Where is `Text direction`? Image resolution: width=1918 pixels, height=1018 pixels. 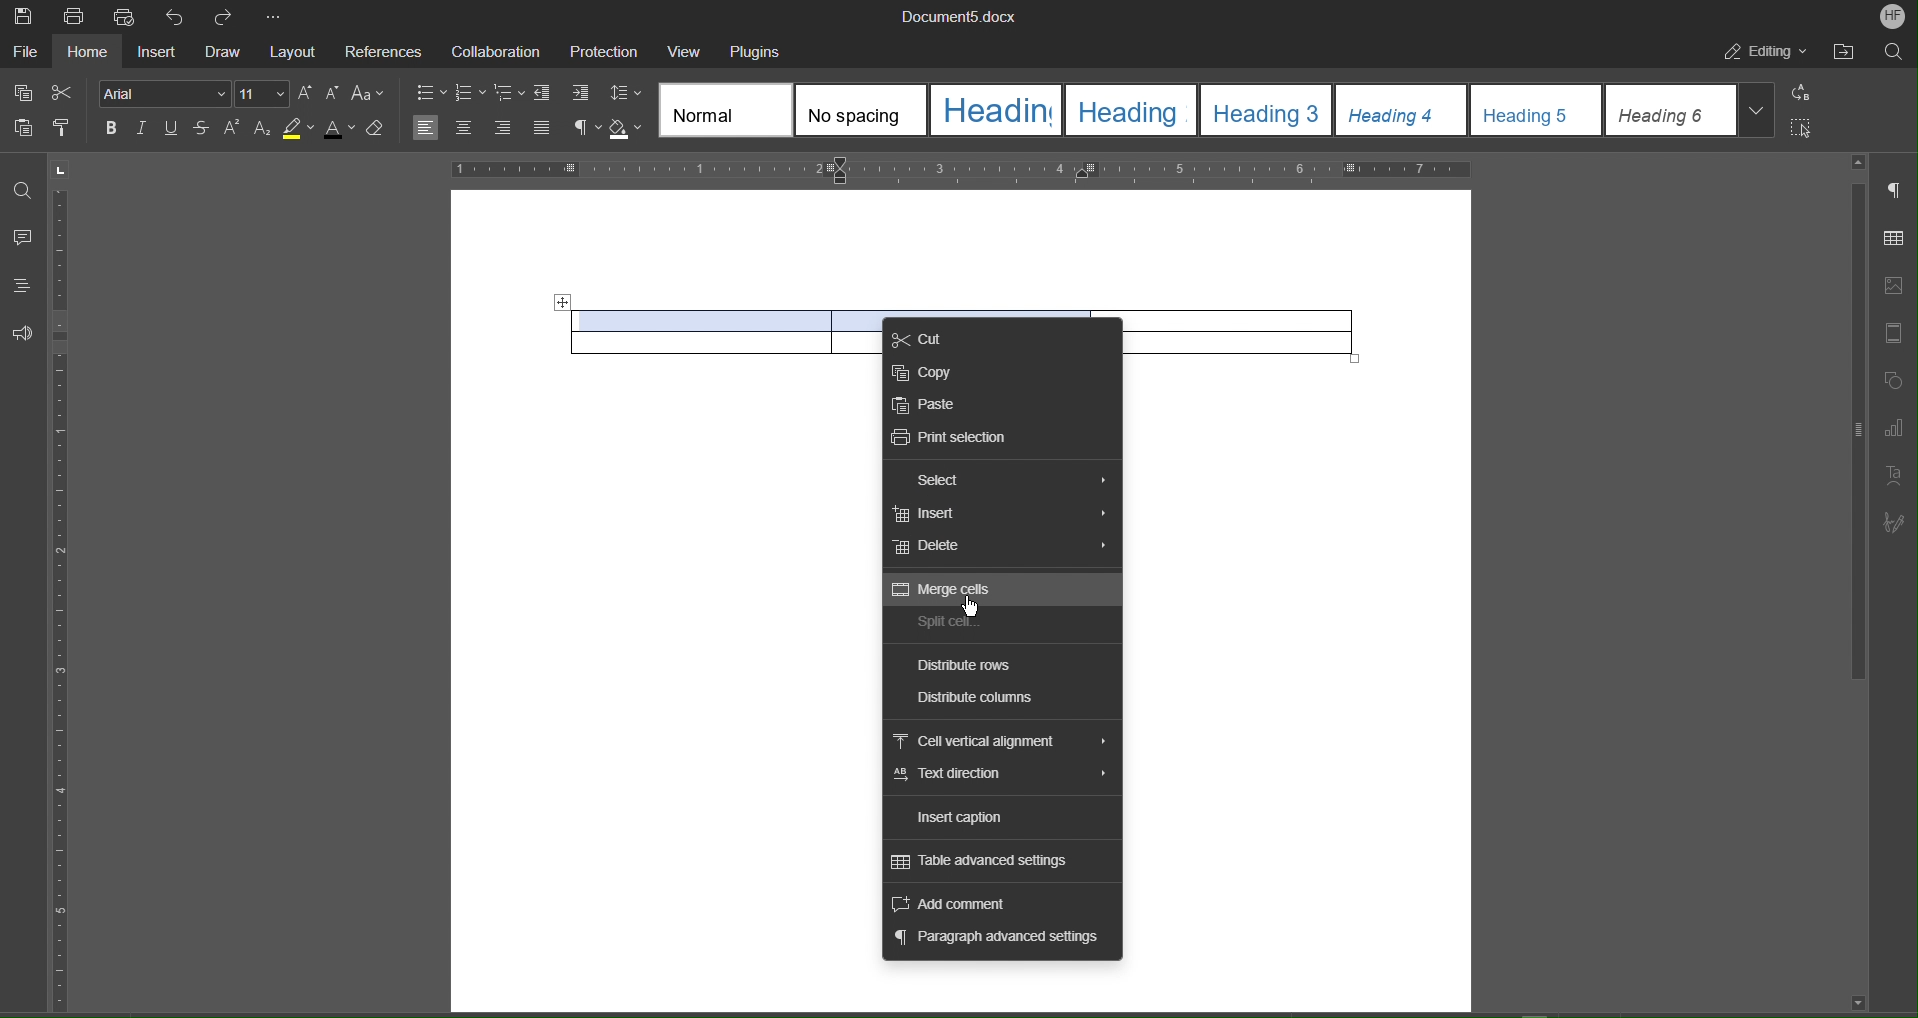 Text direction is located at coordinates (983, 782).